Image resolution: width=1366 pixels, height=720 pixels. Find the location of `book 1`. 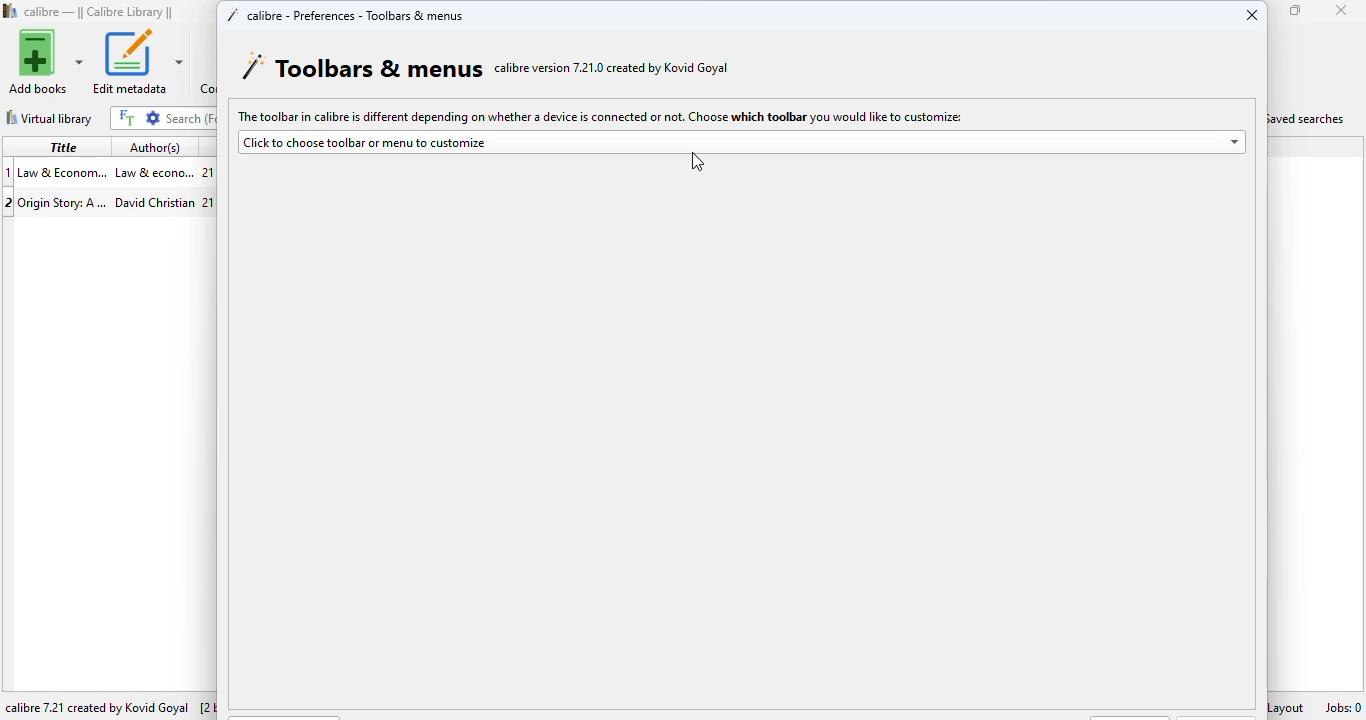

book 1 is located at coordinates (107, 171).